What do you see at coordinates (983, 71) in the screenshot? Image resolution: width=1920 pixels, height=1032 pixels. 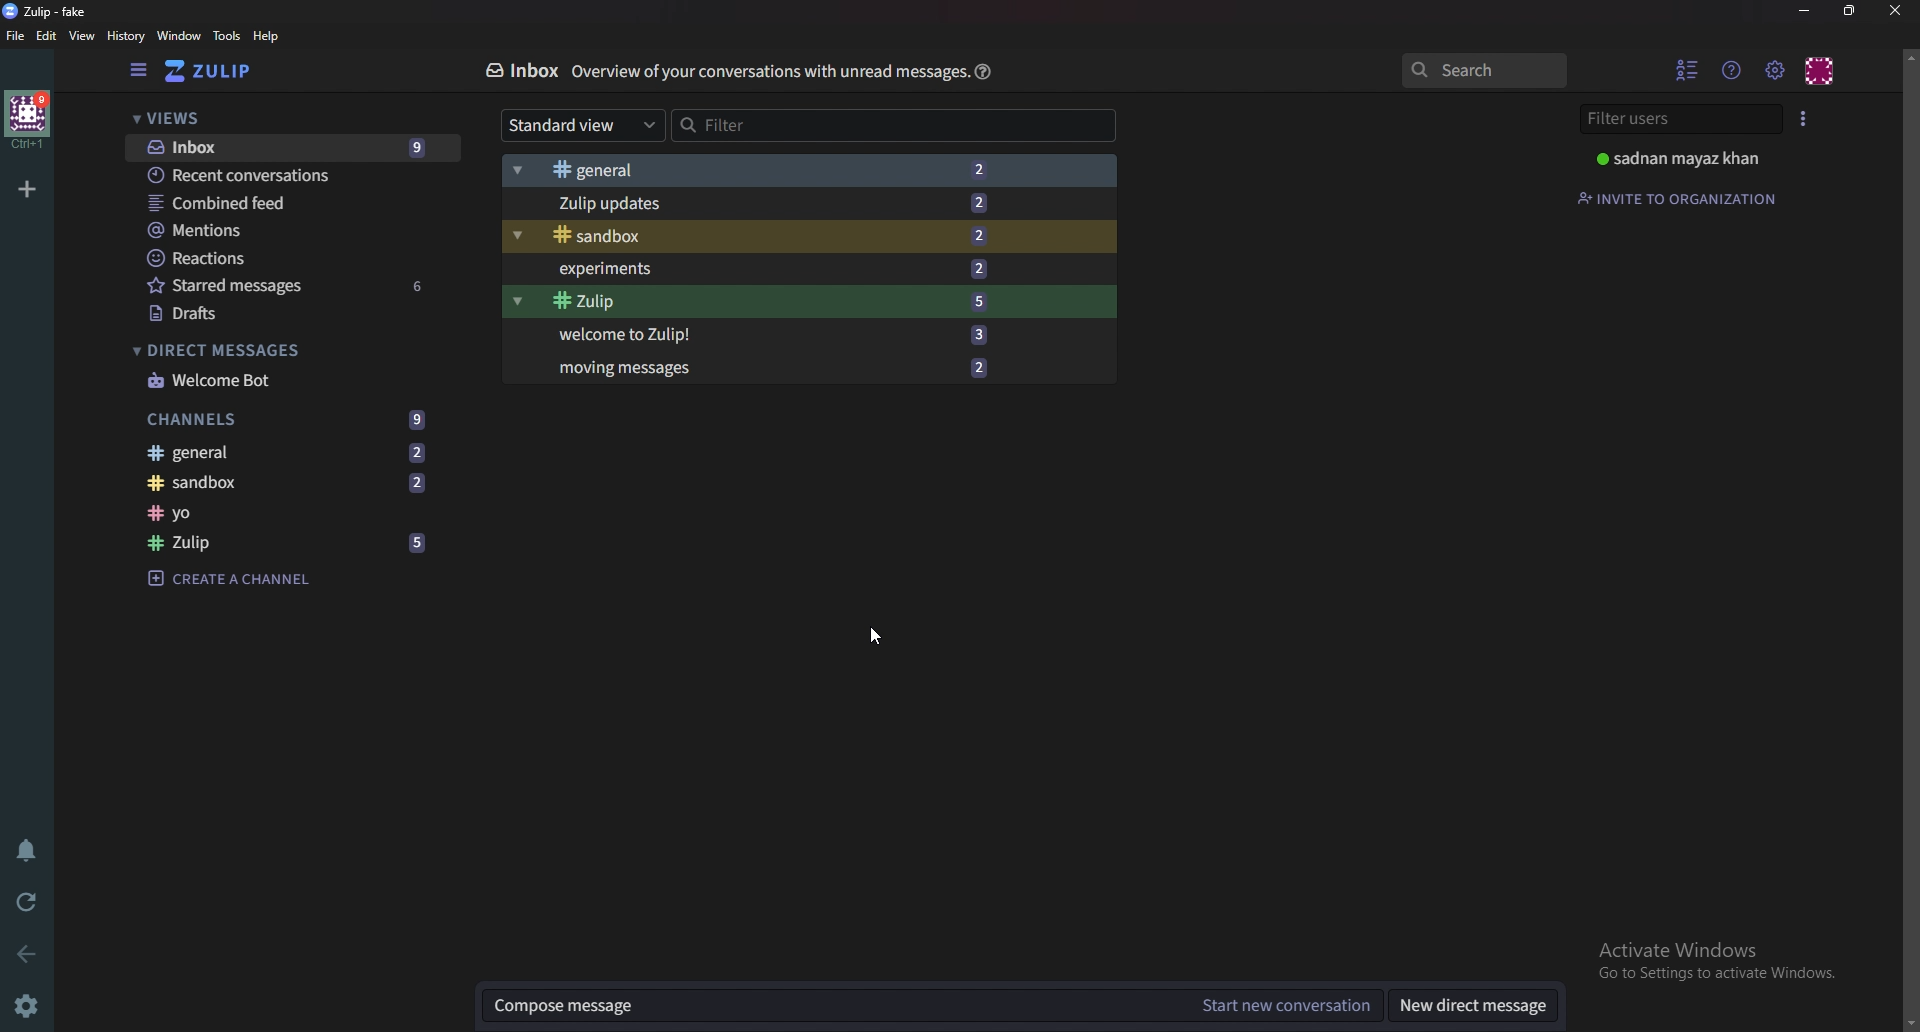 I see `help` at bounding box center [983, 71].